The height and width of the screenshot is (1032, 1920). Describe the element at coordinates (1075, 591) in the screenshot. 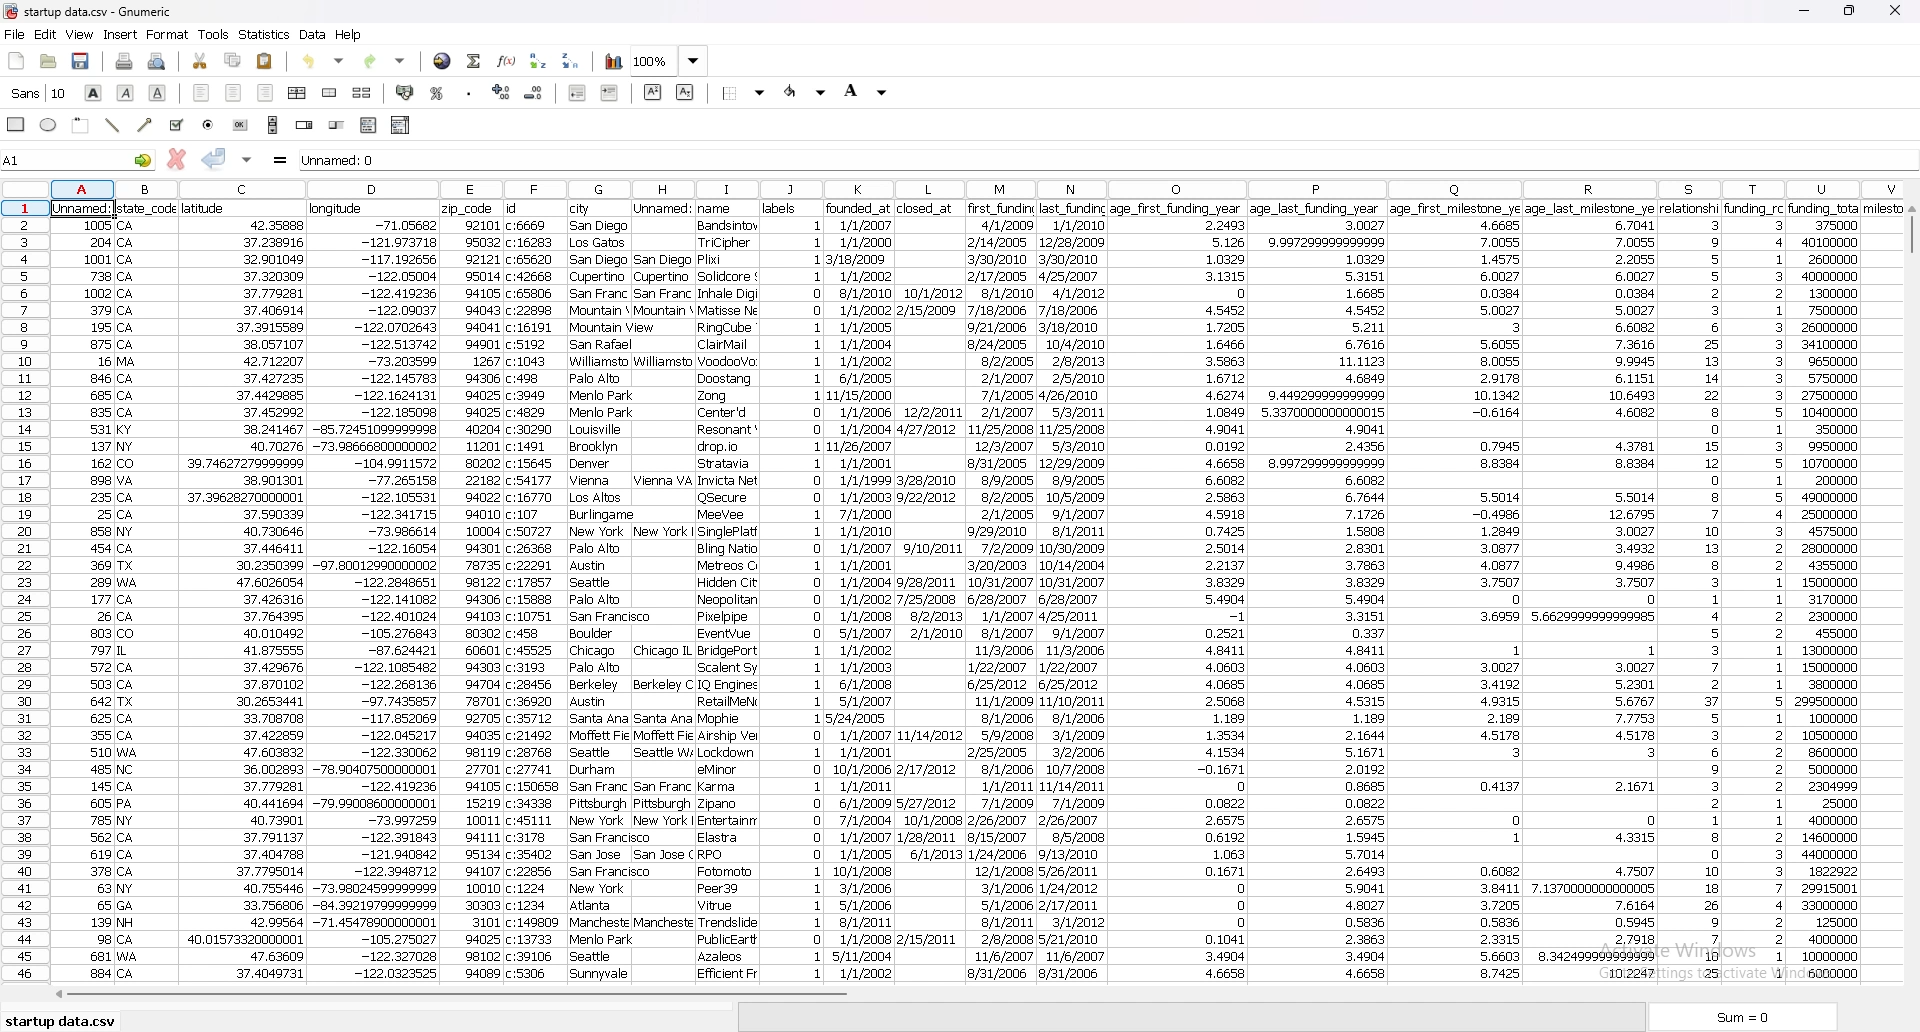

I see `data` at that location.